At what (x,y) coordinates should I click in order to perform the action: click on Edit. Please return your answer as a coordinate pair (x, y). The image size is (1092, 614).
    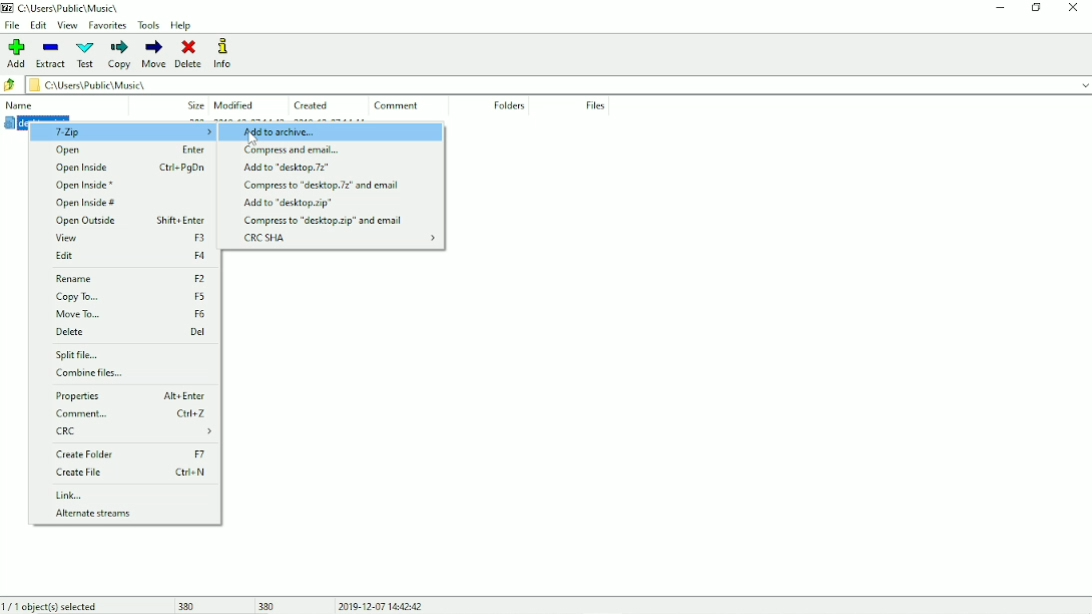
    Looking at the image, I should click on (39, 25).